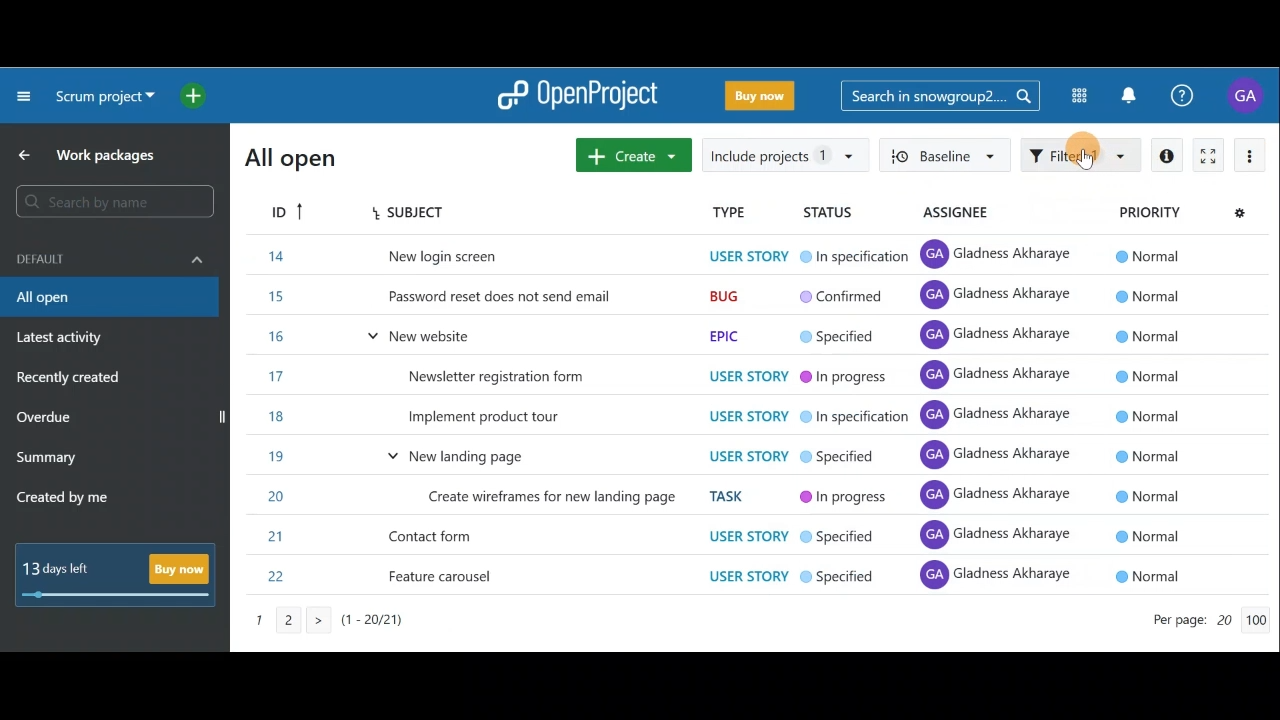 The image size is (1280, 720). I want to click on Search bar, so click(940, 94).